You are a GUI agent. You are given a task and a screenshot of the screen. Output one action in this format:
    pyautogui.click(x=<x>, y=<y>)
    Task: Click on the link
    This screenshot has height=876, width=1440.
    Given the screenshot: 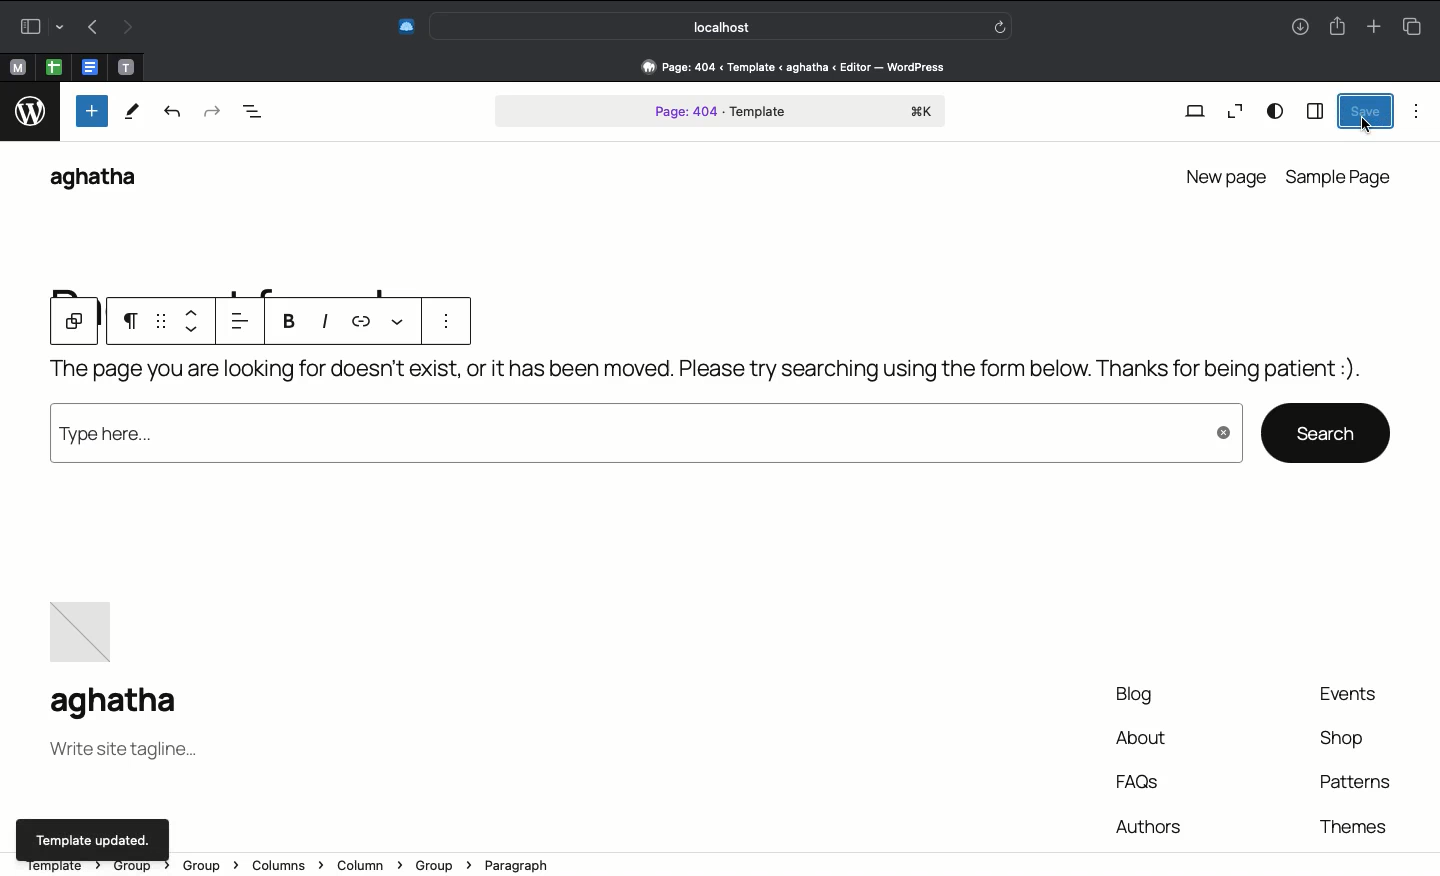 What is the action you would take?
    pyautogui.click(x=362, y=322)
    